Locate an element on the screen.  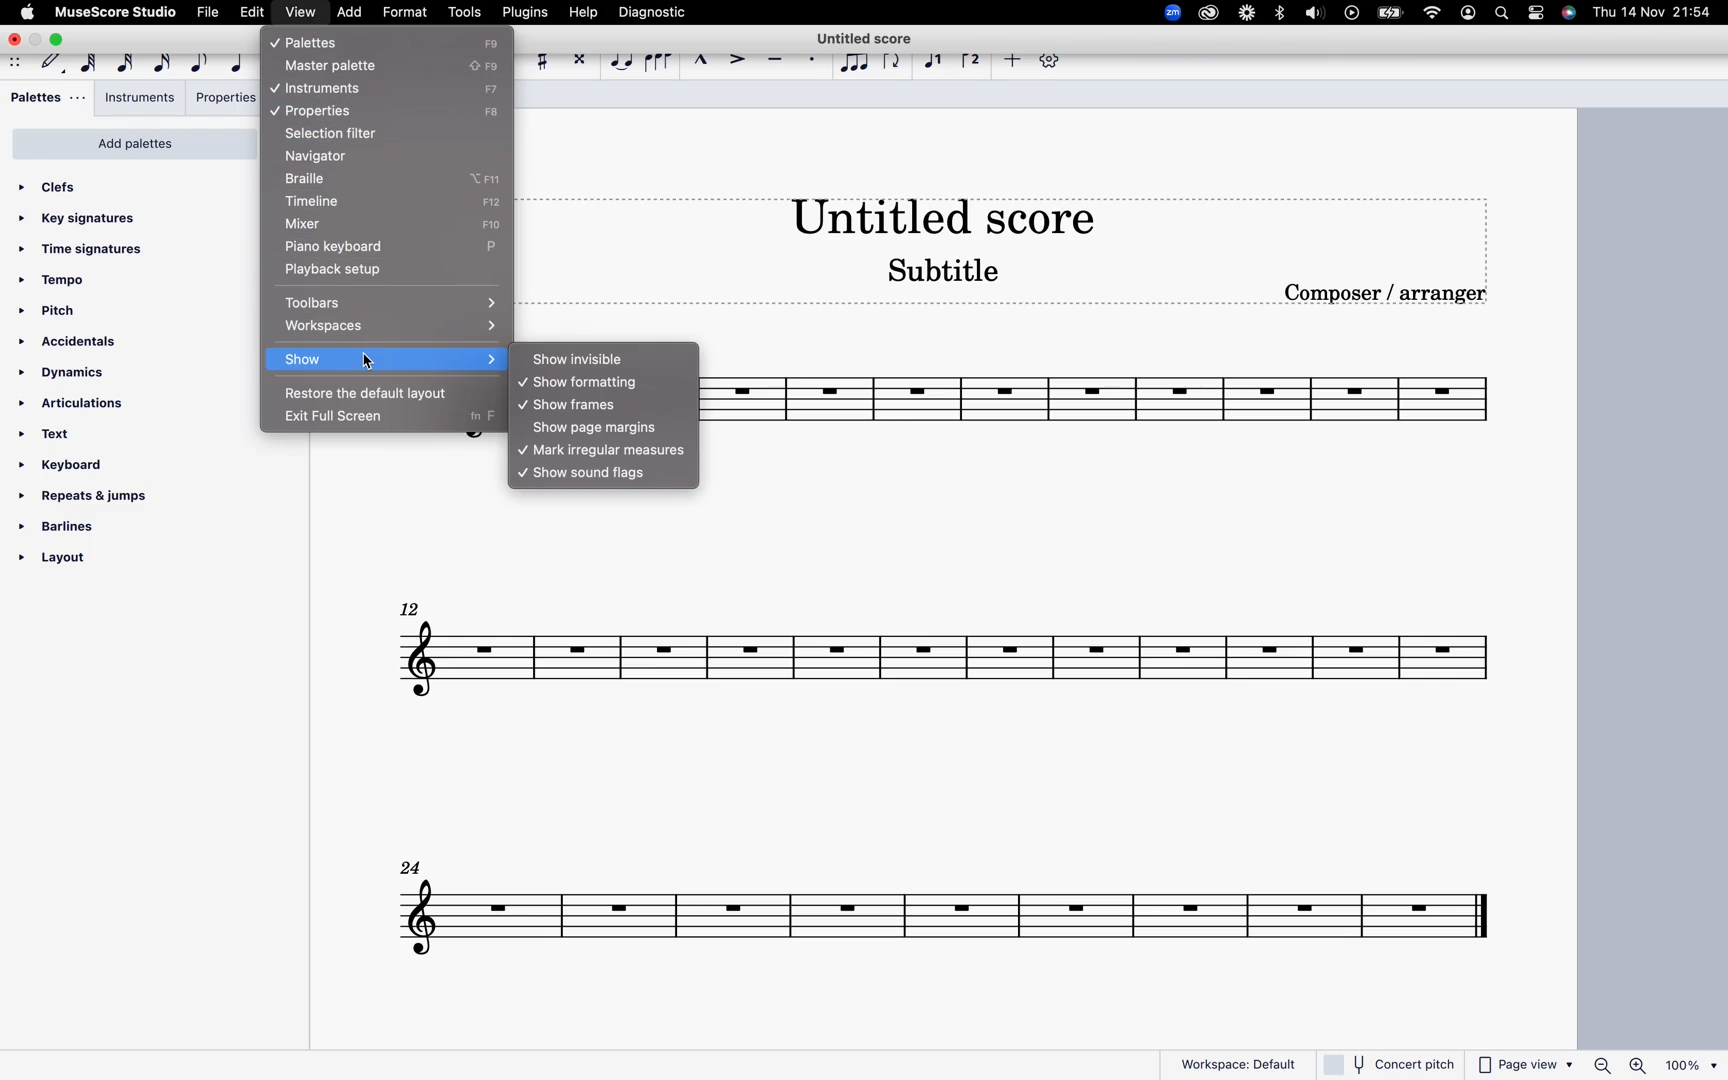
fn F is located at coordinates (479, 419).